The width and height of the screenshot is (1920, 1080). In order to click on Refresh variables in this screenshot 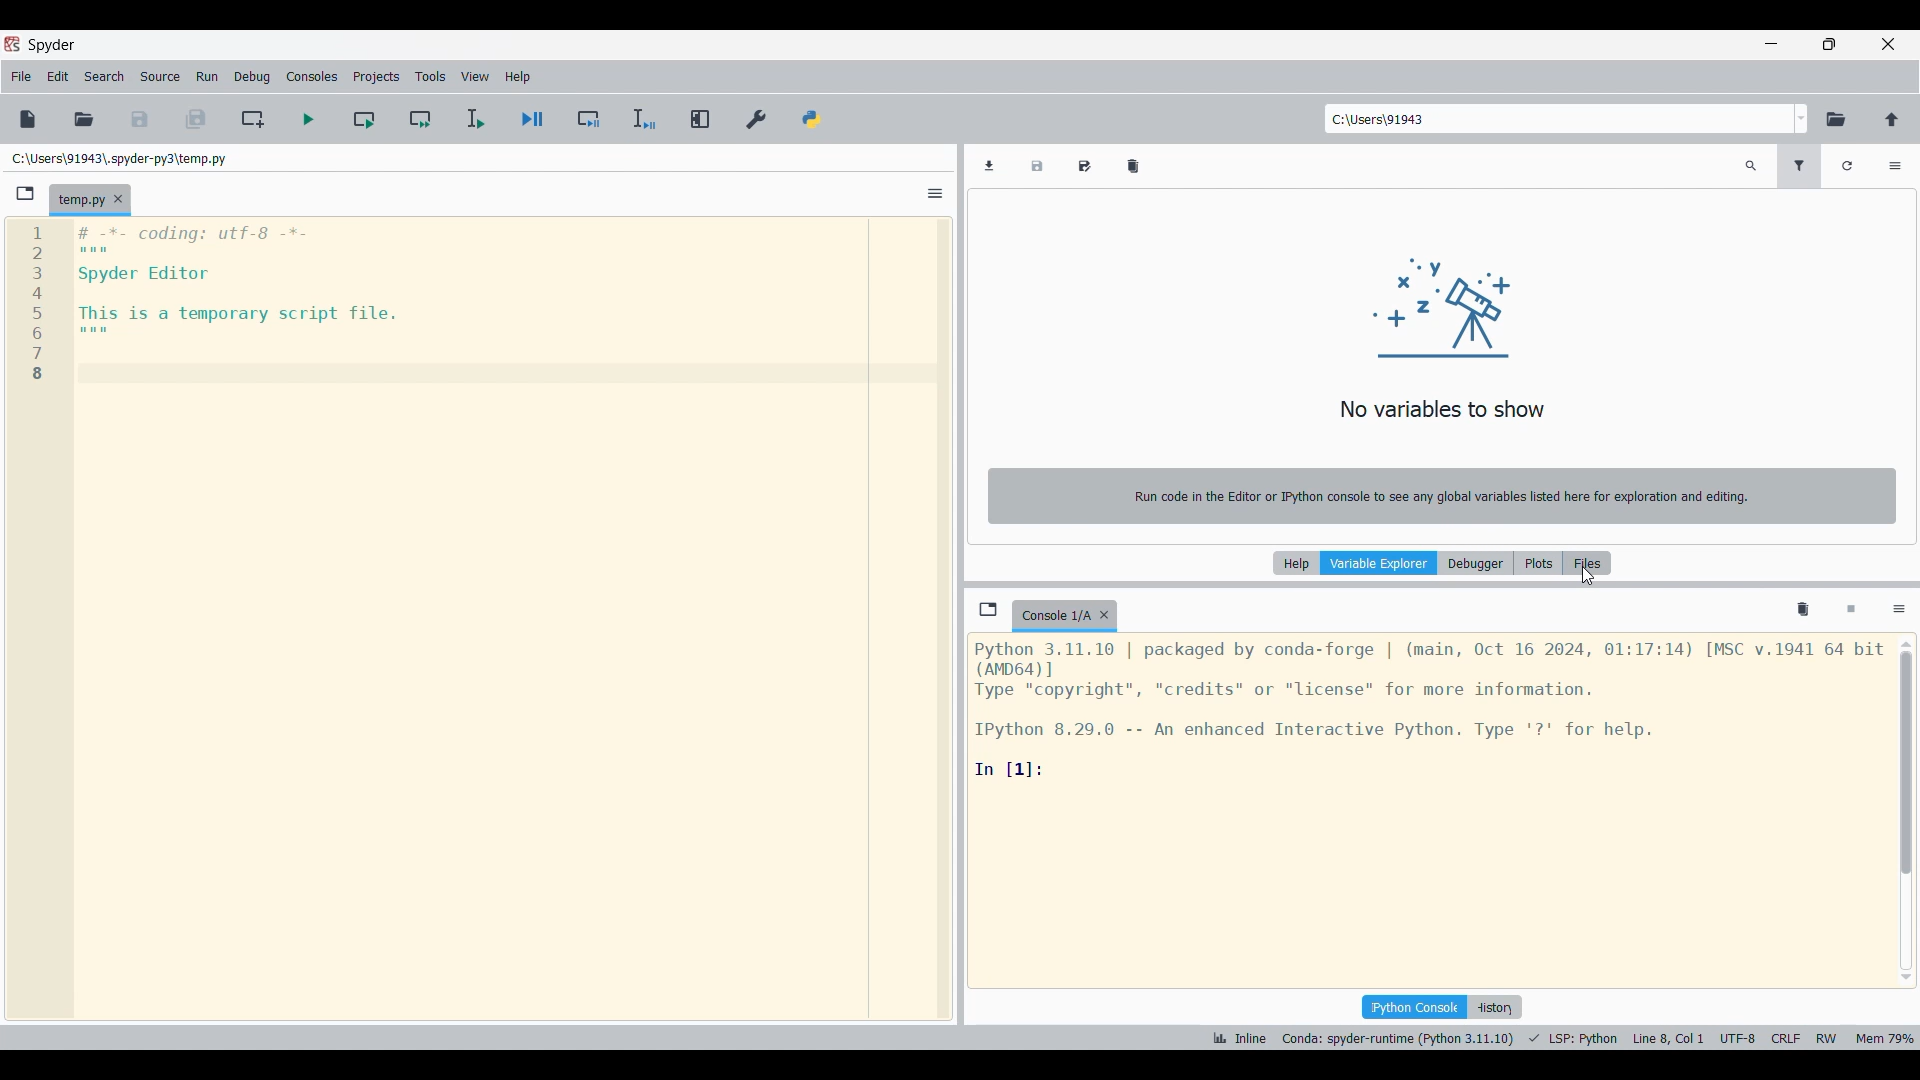, I will do `click(1847, 166)`.